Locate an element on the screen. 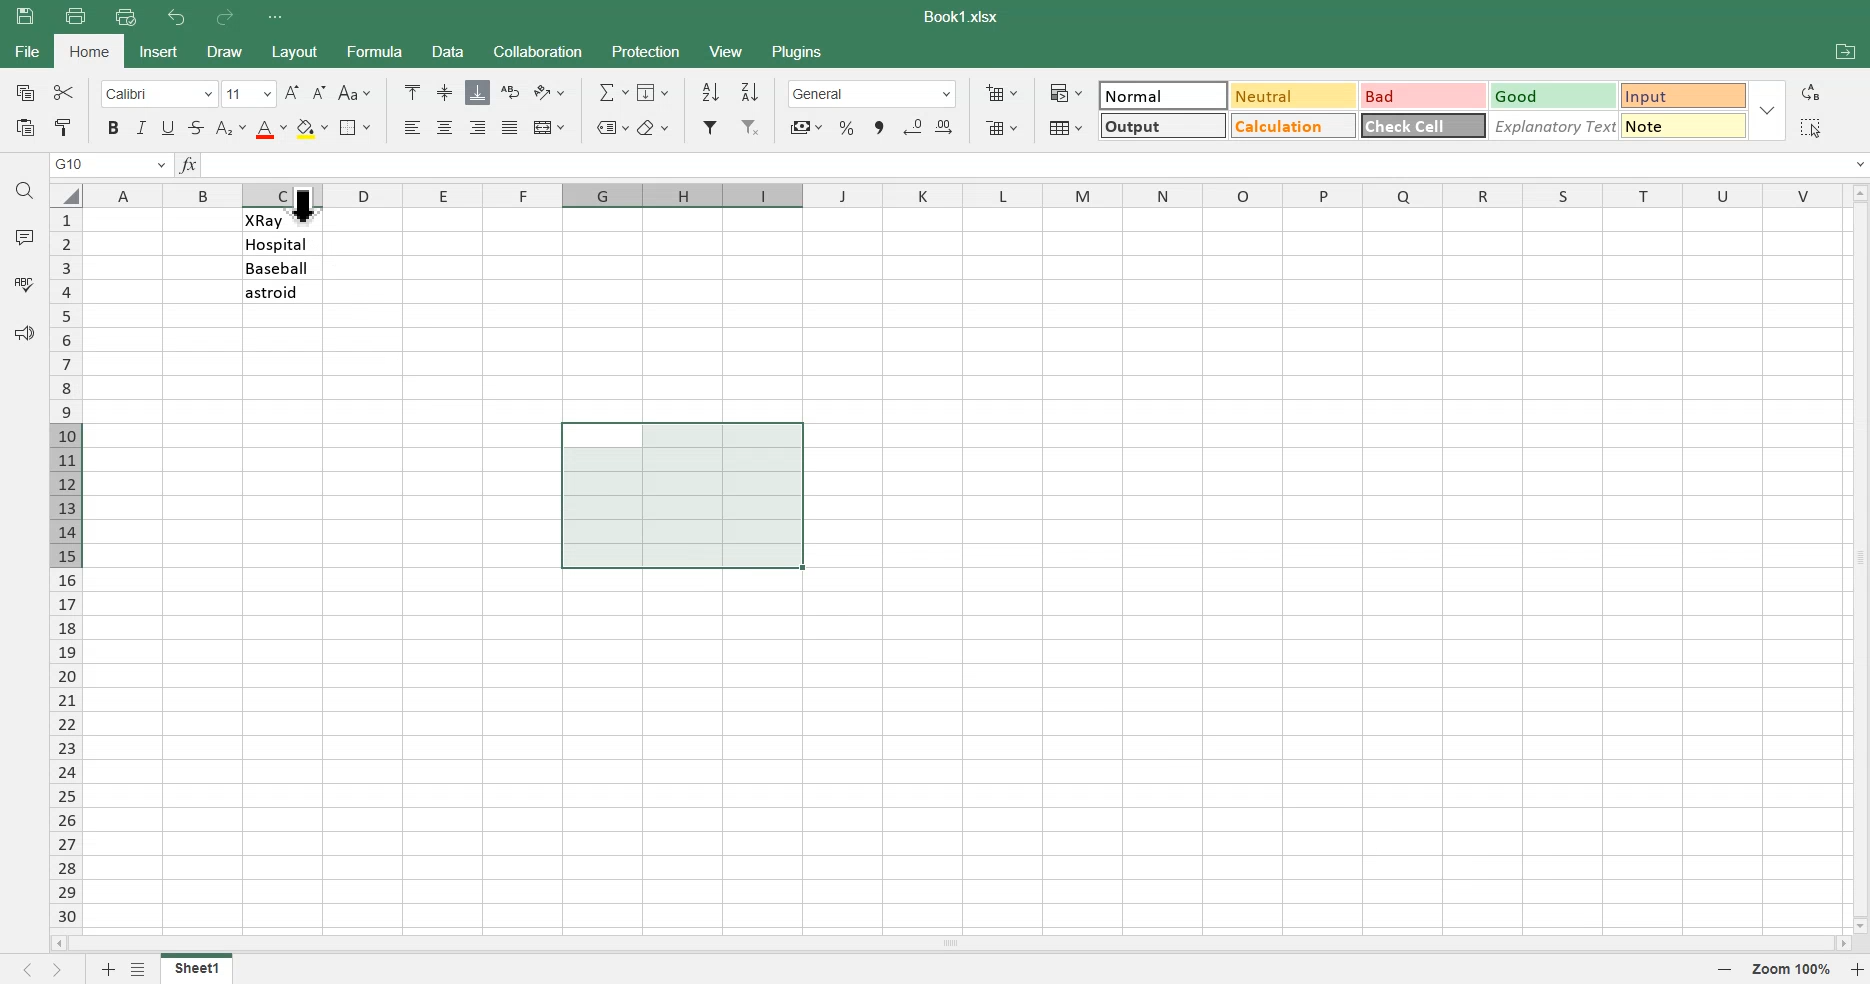 The height and width of the screenshot is (984, 1870). Ascending is located at coordinates (710, 92).